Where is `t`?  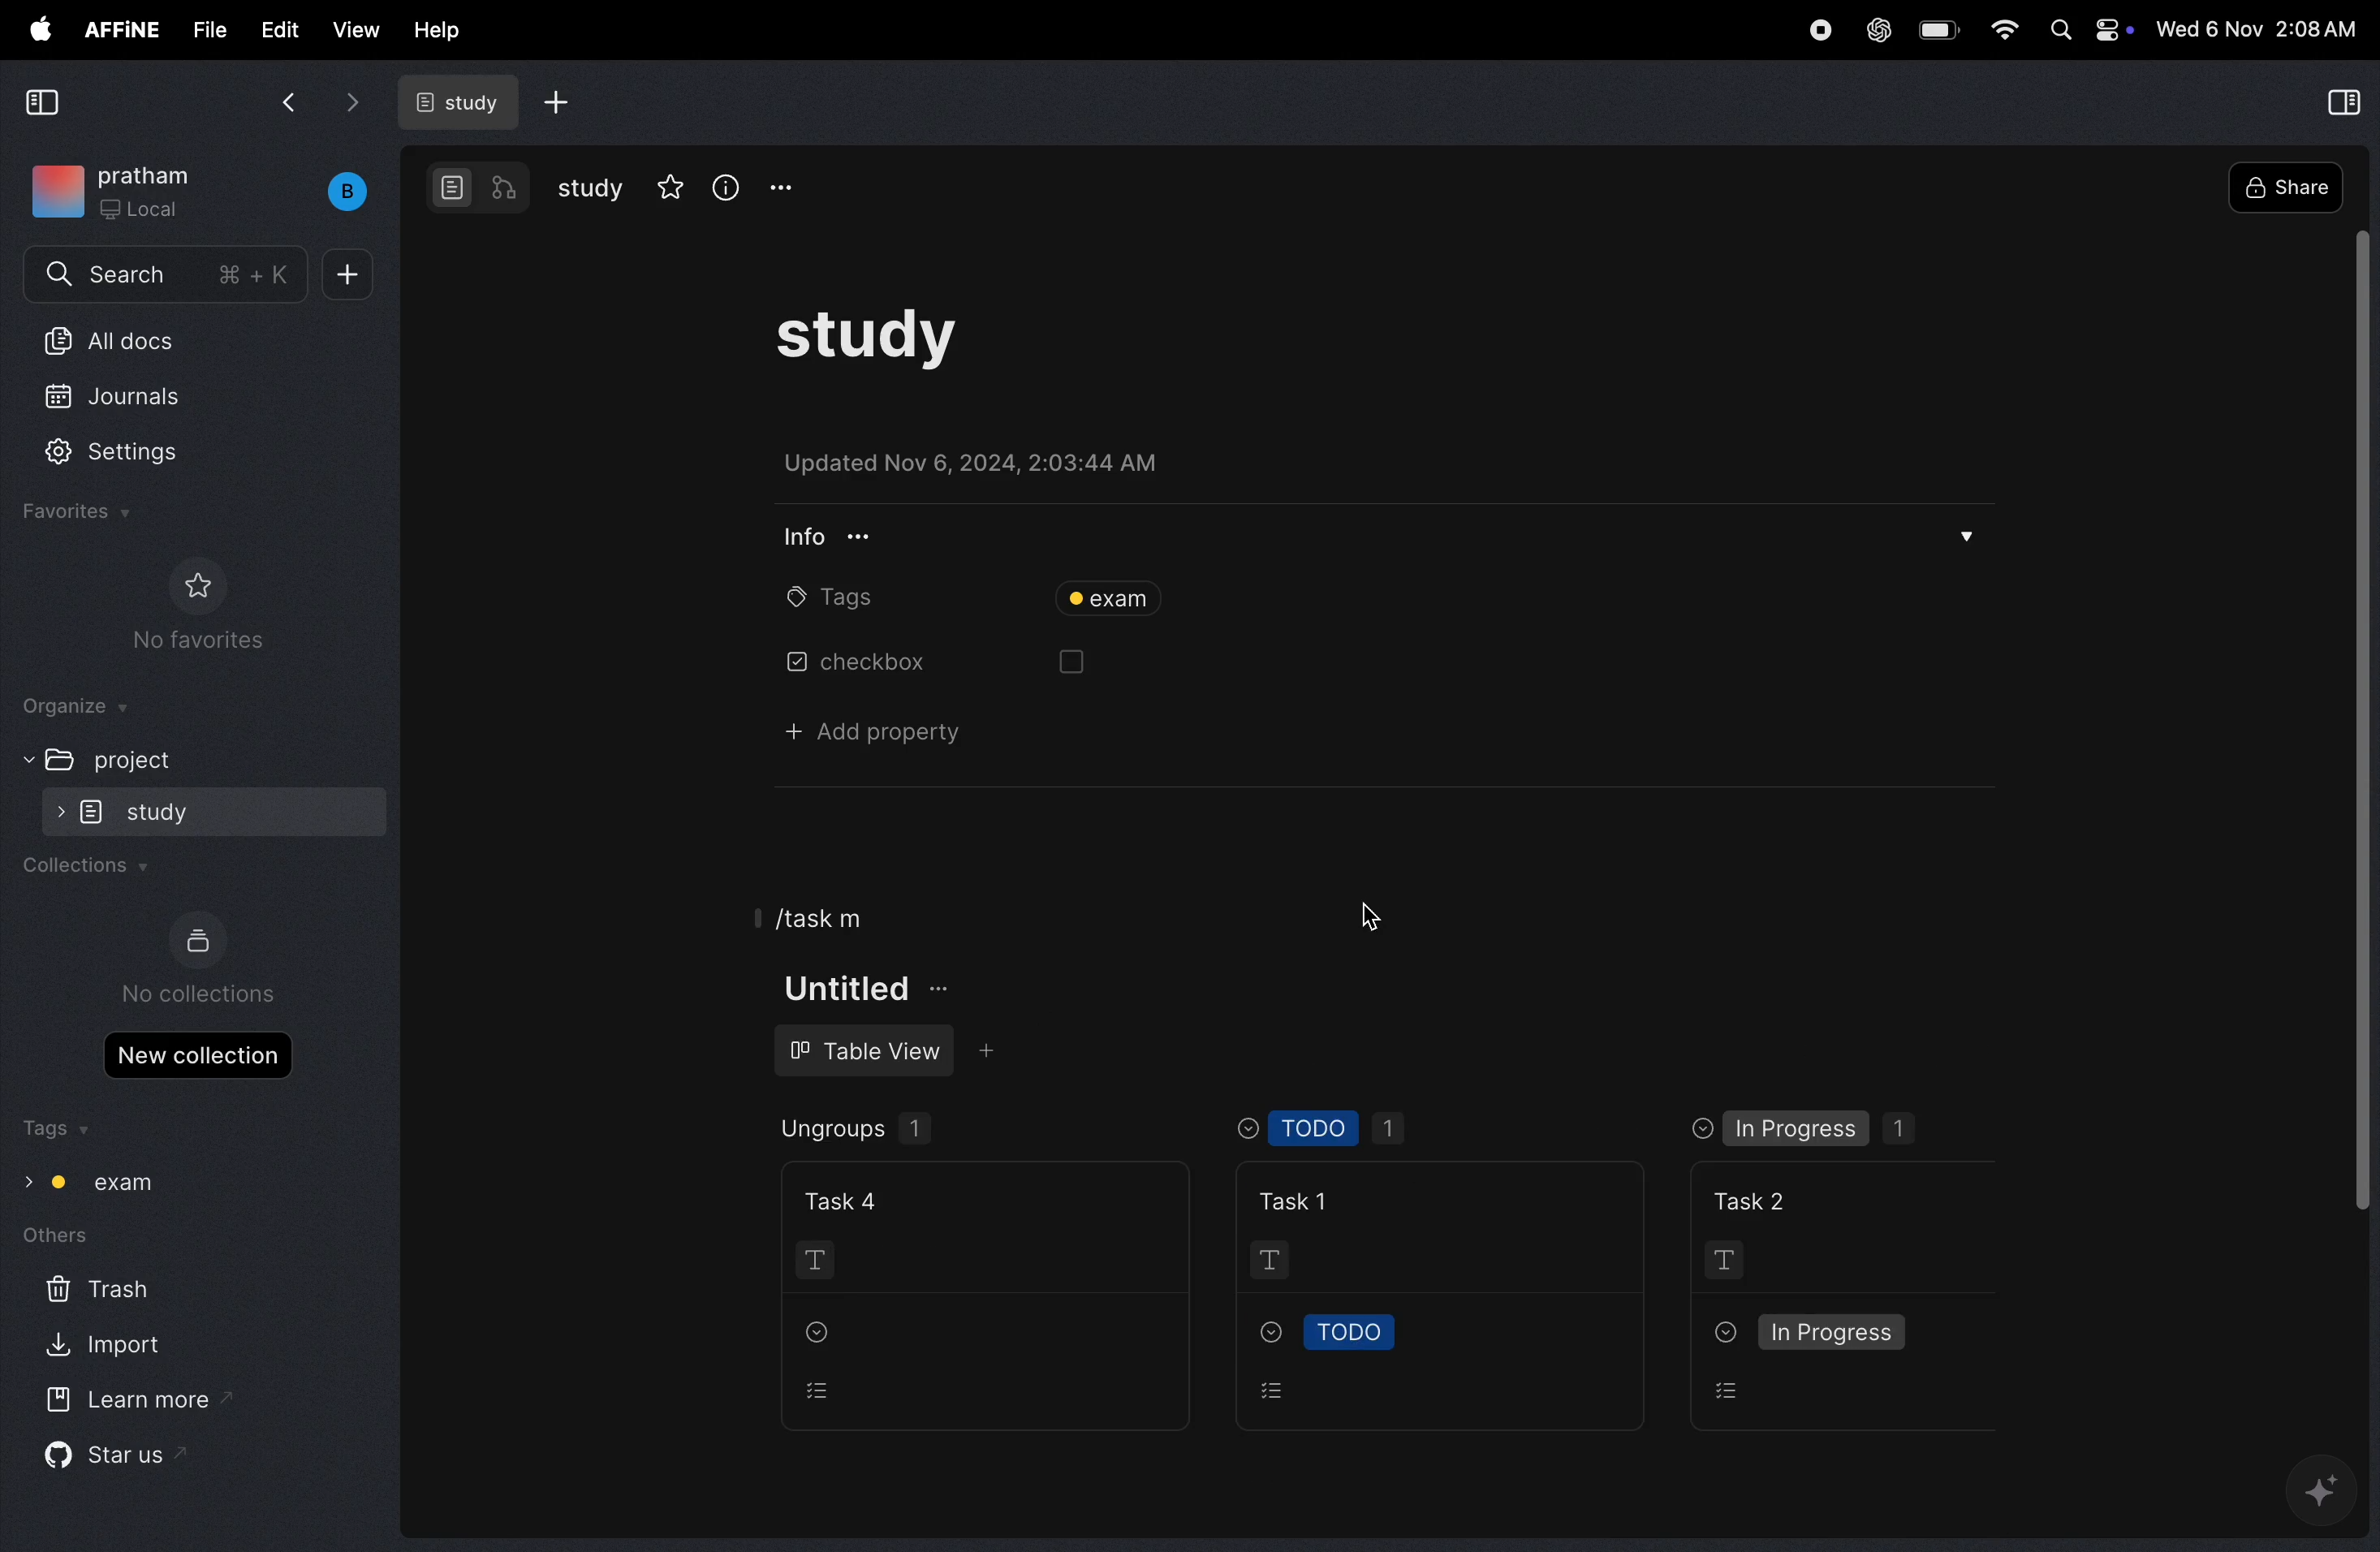
t is located at coordinates (1274, 1262).